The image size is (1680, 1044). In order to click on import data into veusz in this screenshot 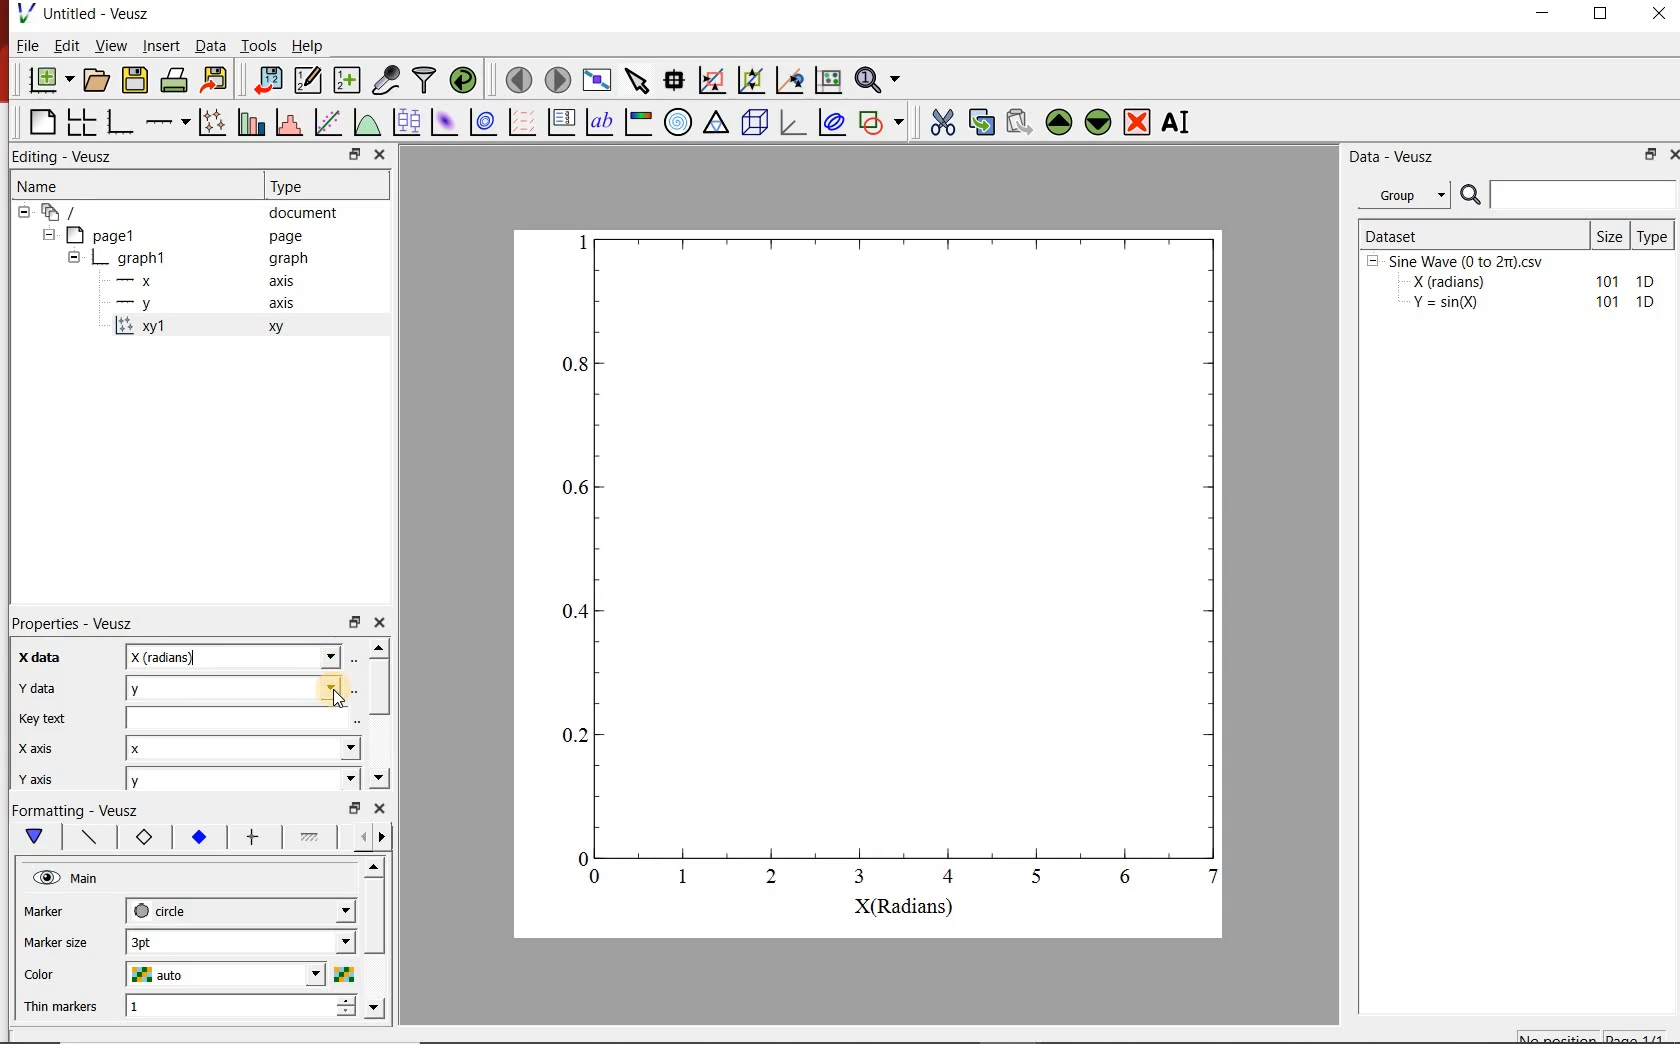, I will do `click(266, 79)`.